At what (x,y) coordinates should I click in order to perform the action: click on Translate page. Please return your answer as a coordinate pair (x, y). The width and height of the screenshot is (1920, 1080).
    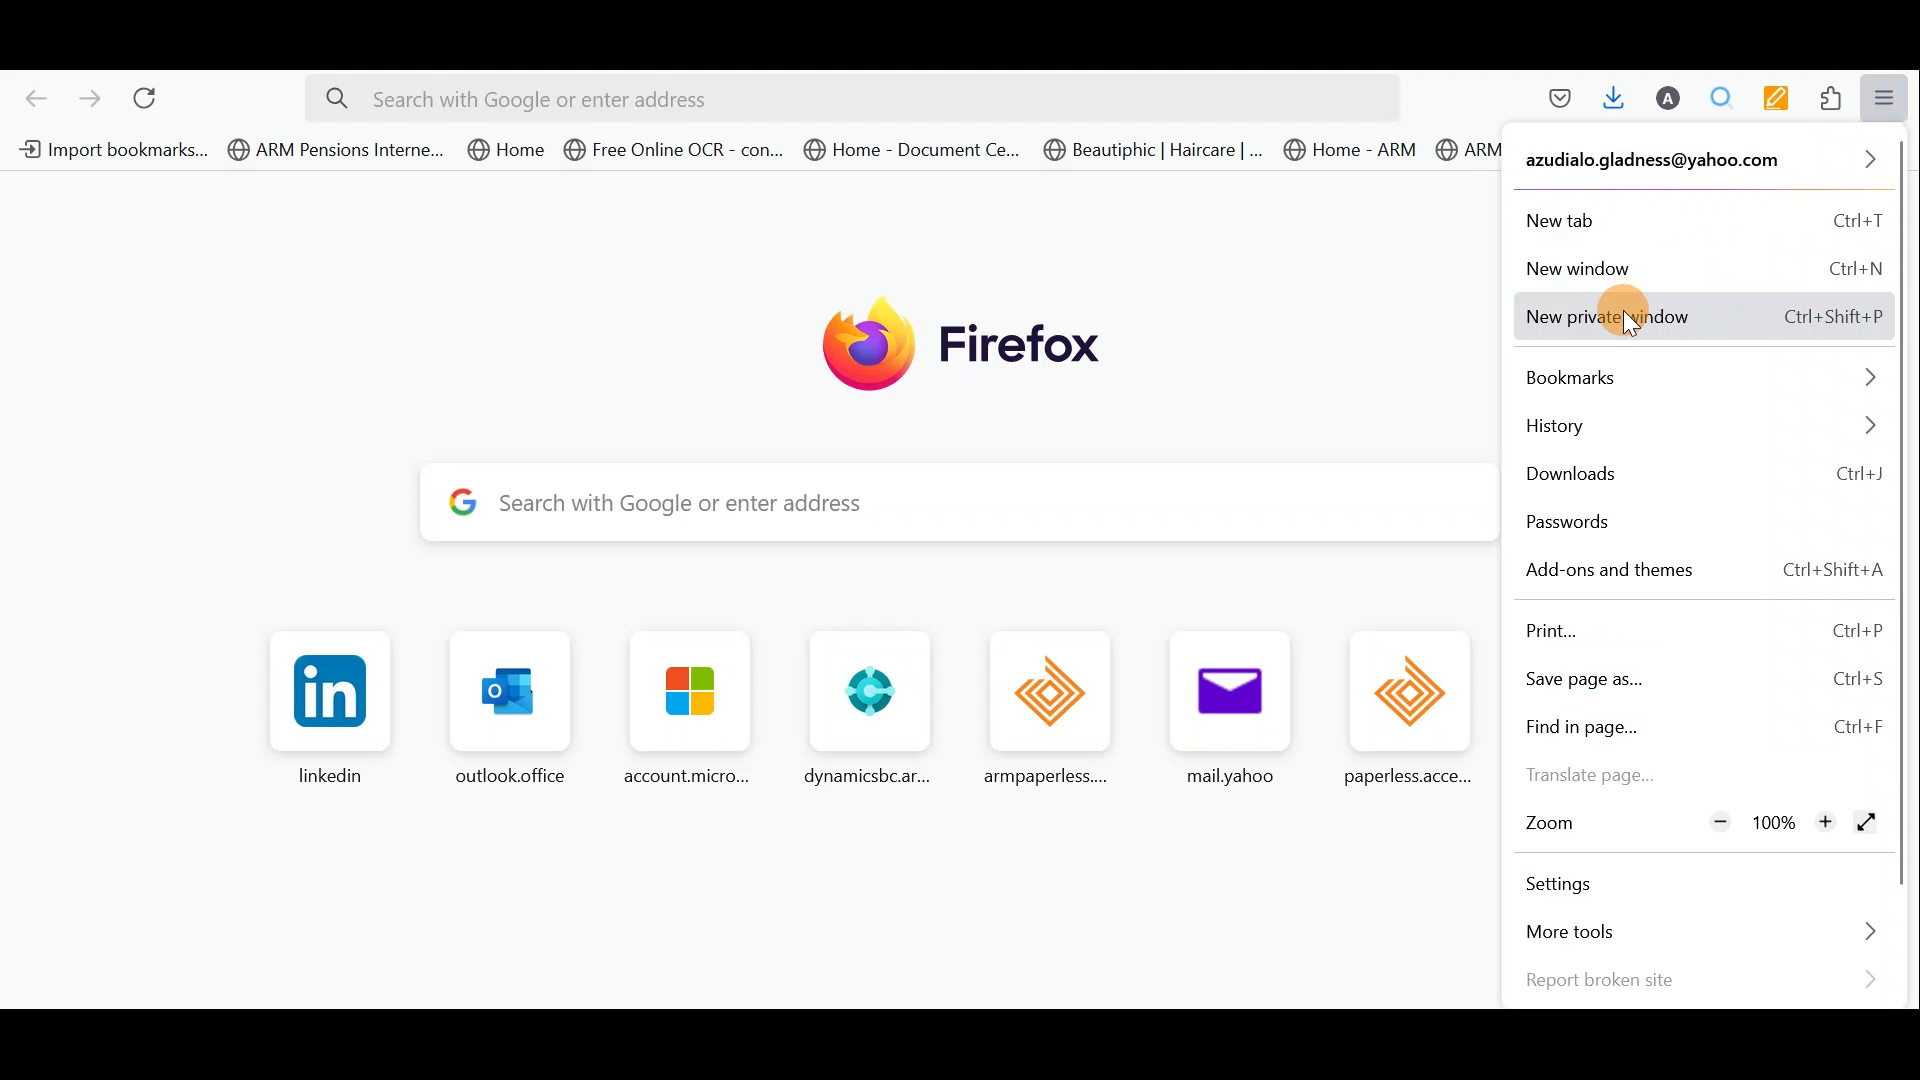
    Looking at the image, I should click on (1612, 774).